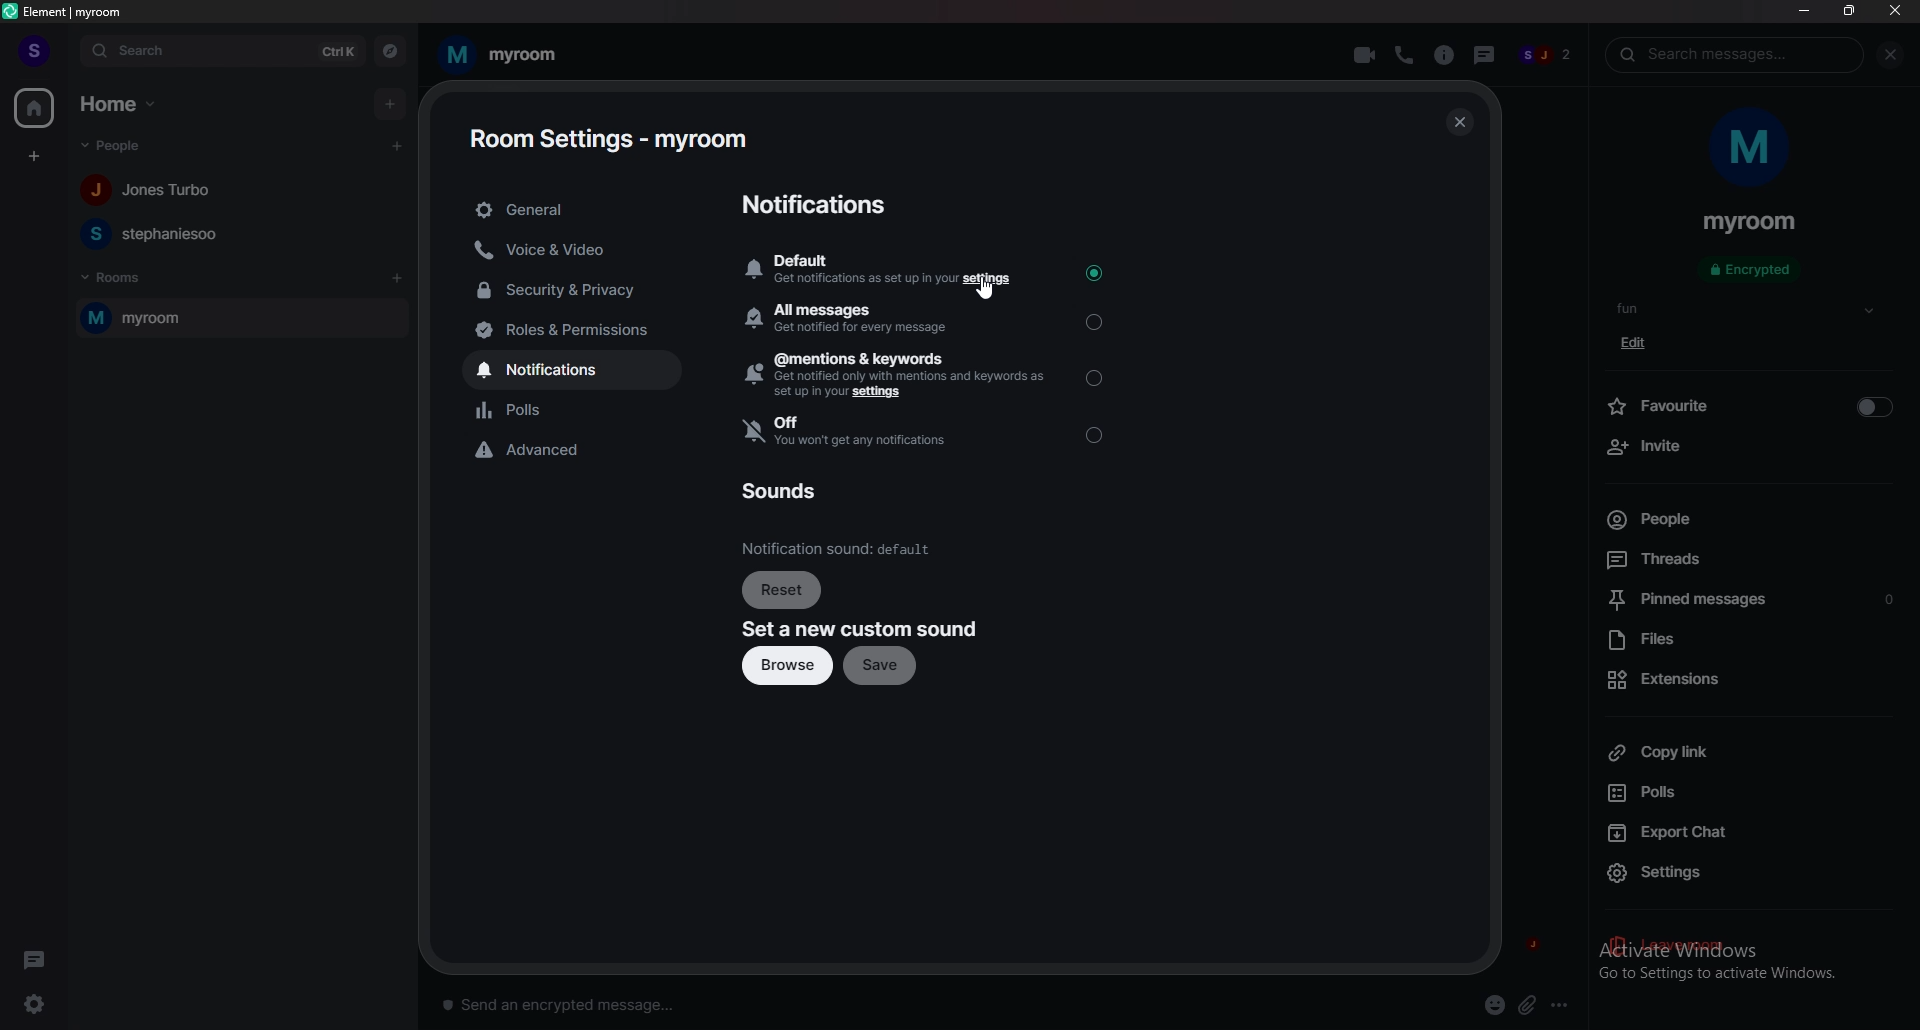 This screenshot has height=1030, width=1920. What do you see at coordinates (1748, 641) in the screenshot?
I see `files` at bounding box center [1748, 641].